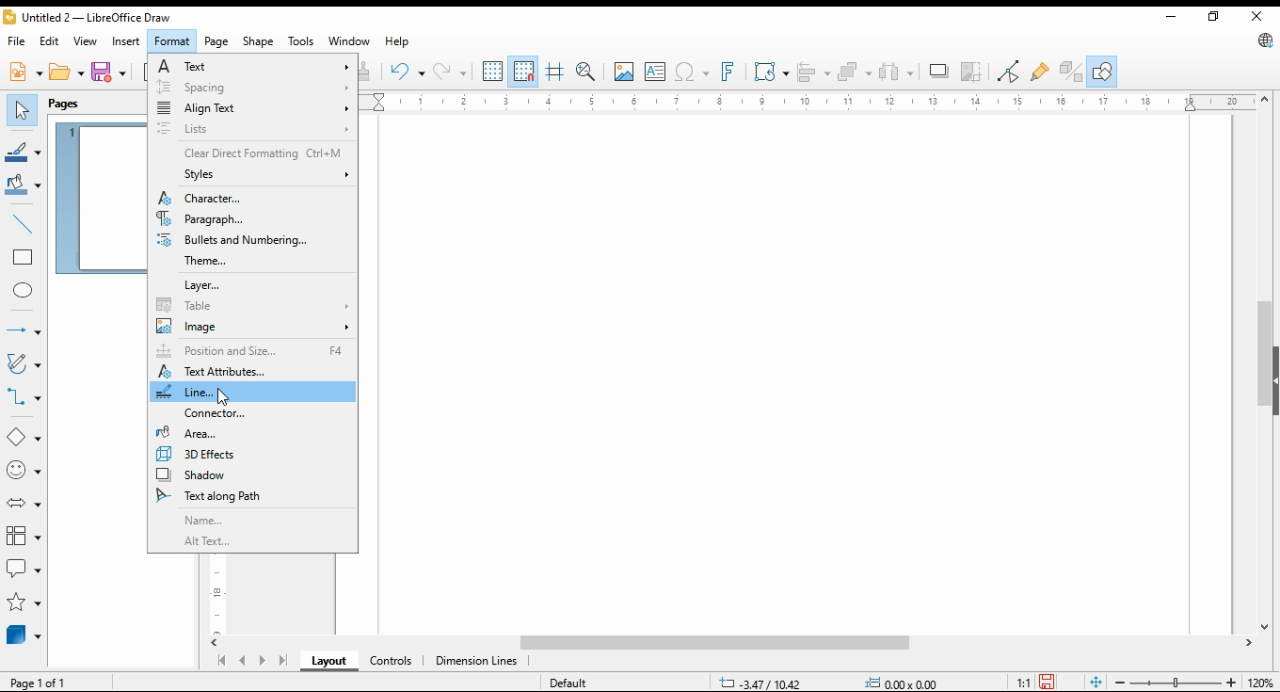 The height and width of the screenshot is (692, 1280). I want to click on helplines while moving, so click(557, 71).